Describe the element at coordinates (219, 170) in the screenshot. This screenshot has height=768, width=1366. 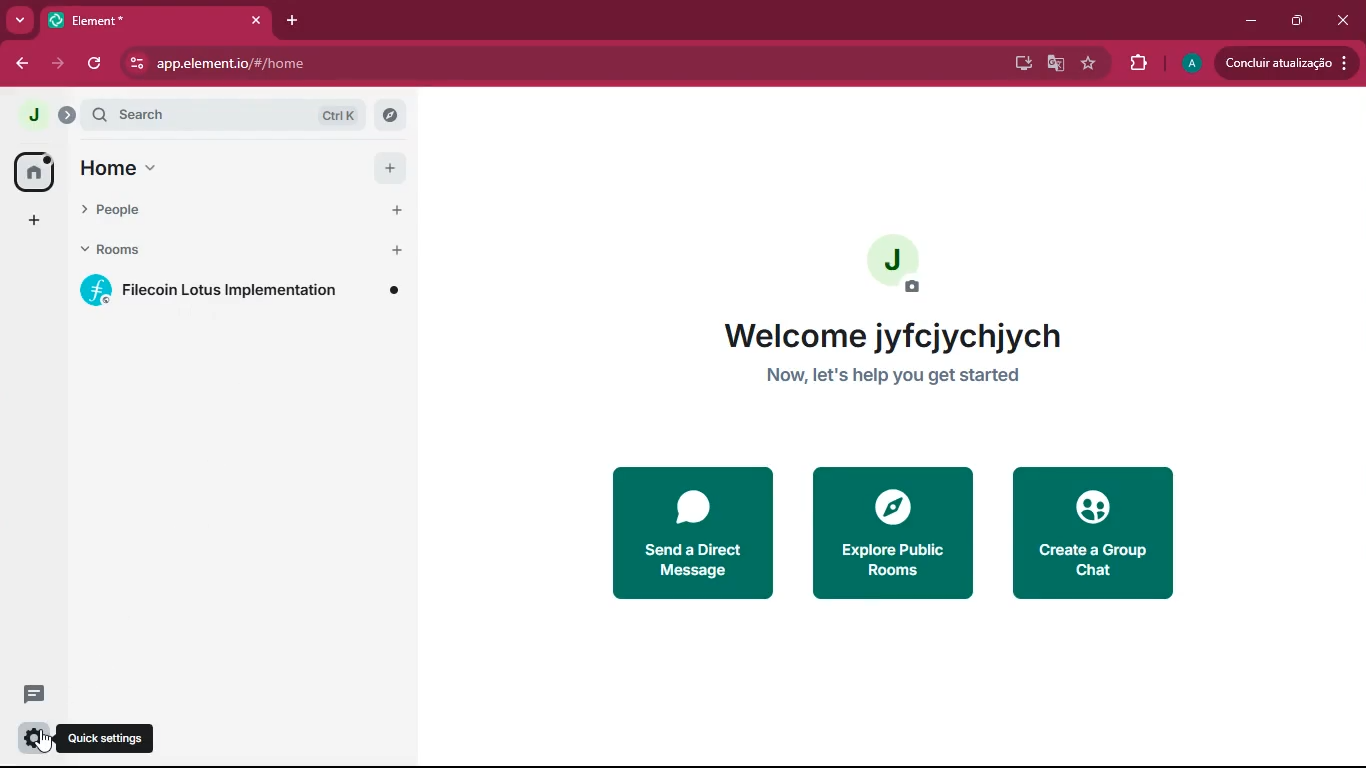
I see `home` at that location.